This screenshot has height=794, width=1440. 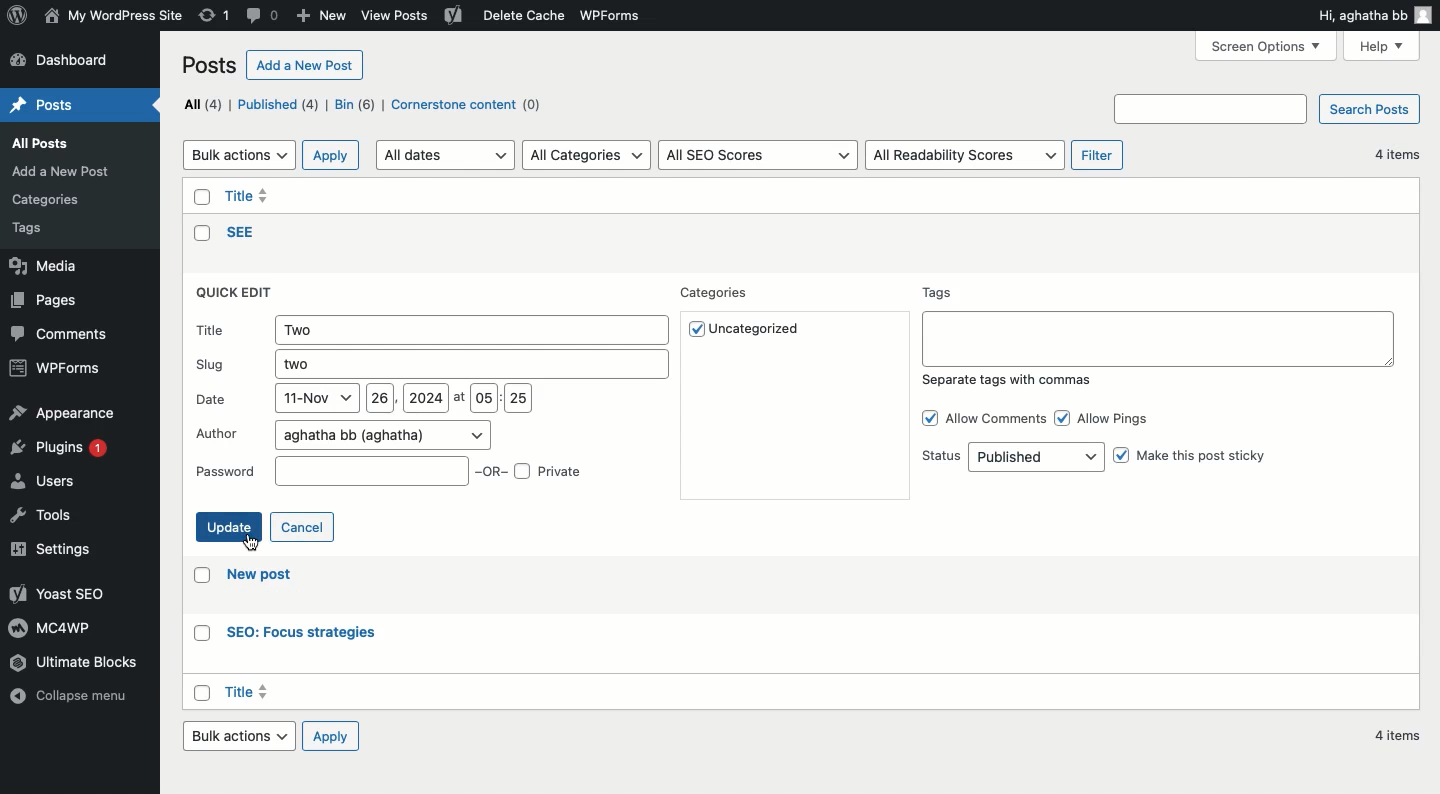 What do you see at coordinates (238, 294) in the screenshot?
I see `Quick edit` at bounding box center [238, 294].